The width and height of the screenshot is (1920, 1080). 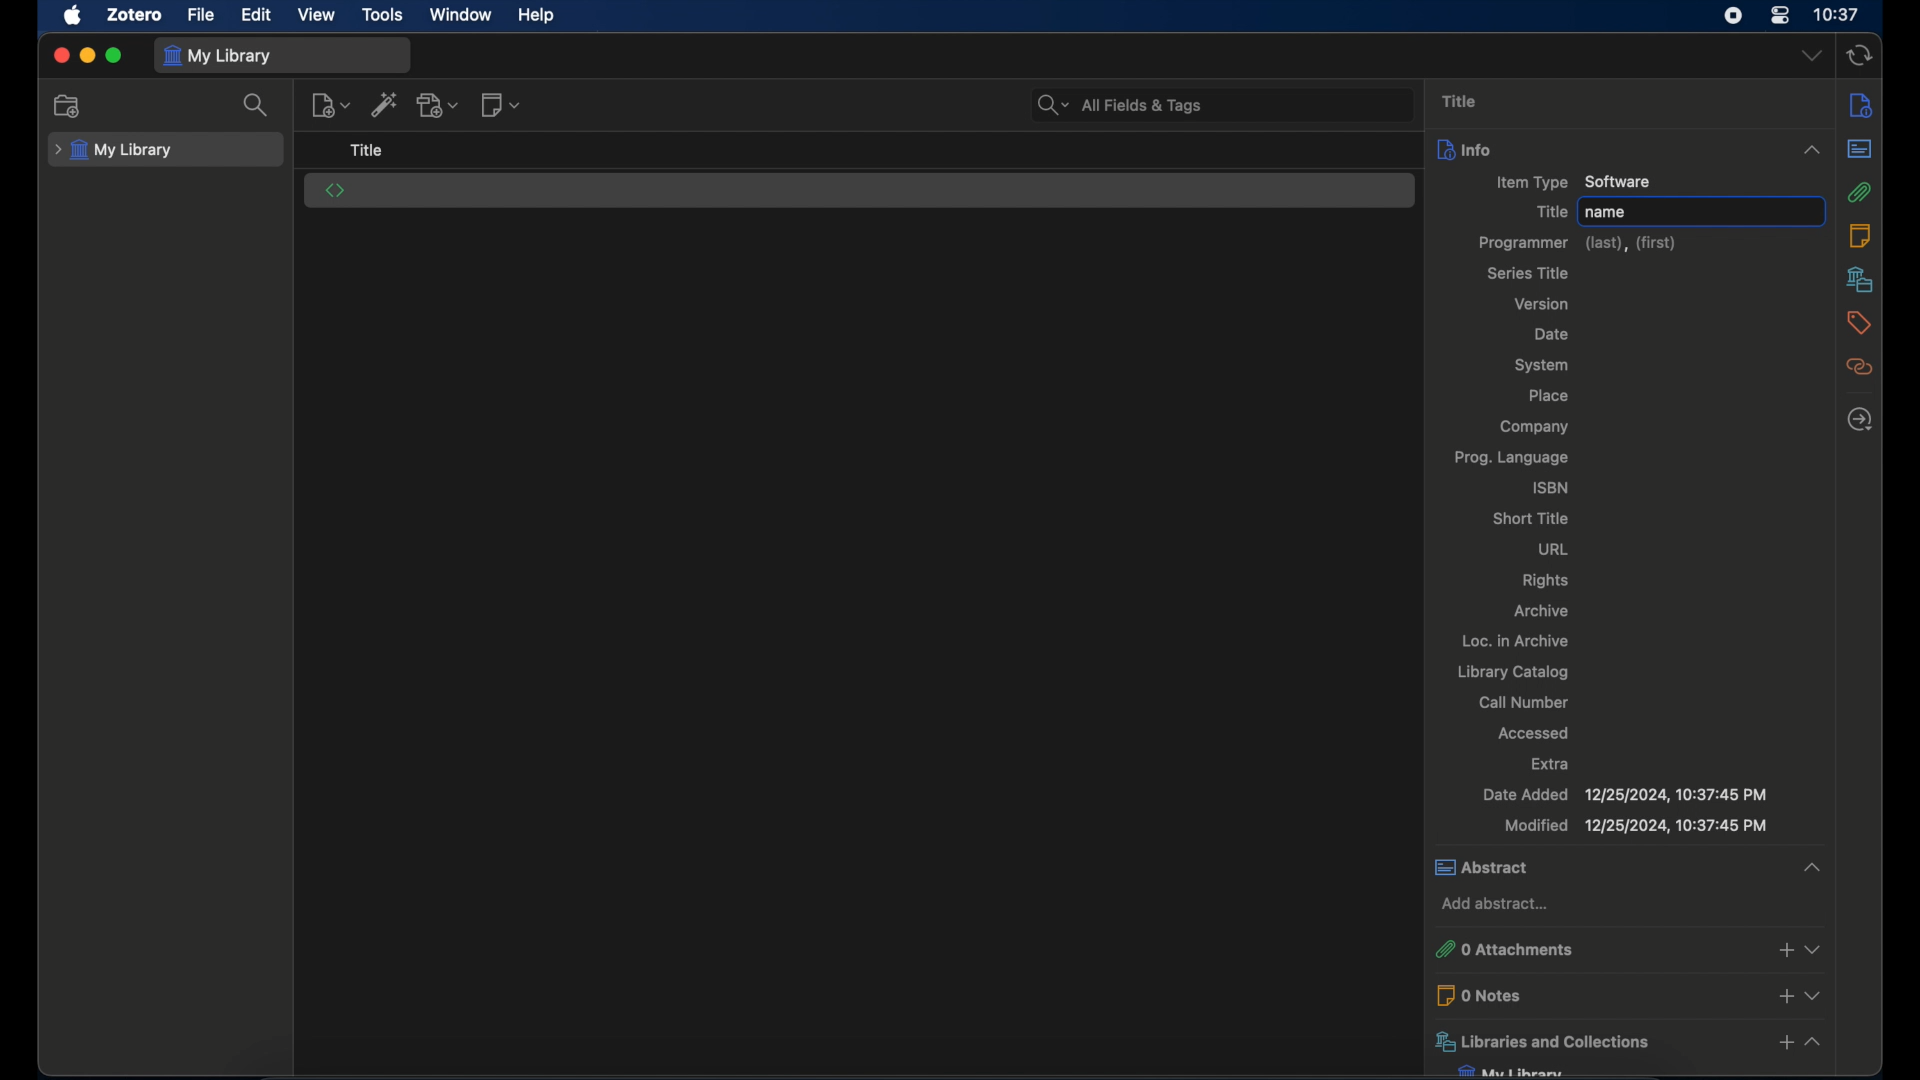 I want to click on tags, so click(x=1860, y=323).